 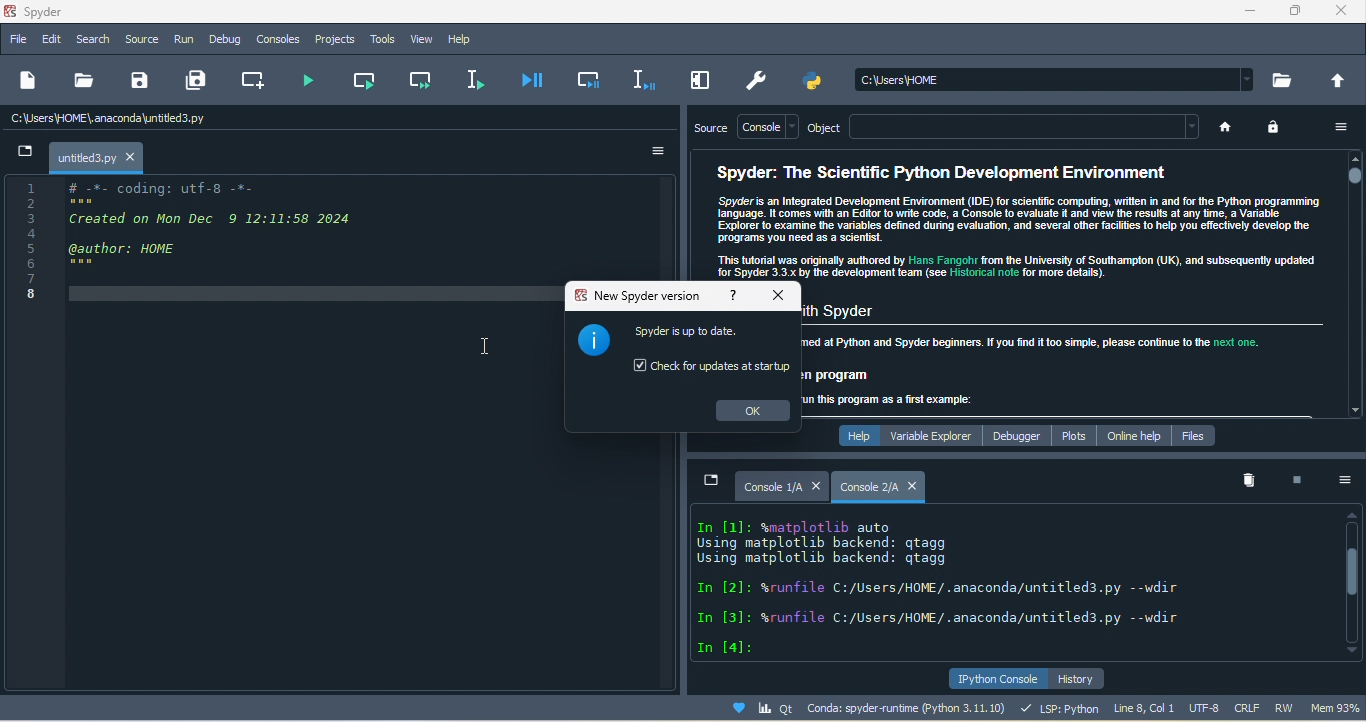 What do you see at coordinates (759, 80) in the screenshot?
I see `preference` at bounding box center [759, 80].